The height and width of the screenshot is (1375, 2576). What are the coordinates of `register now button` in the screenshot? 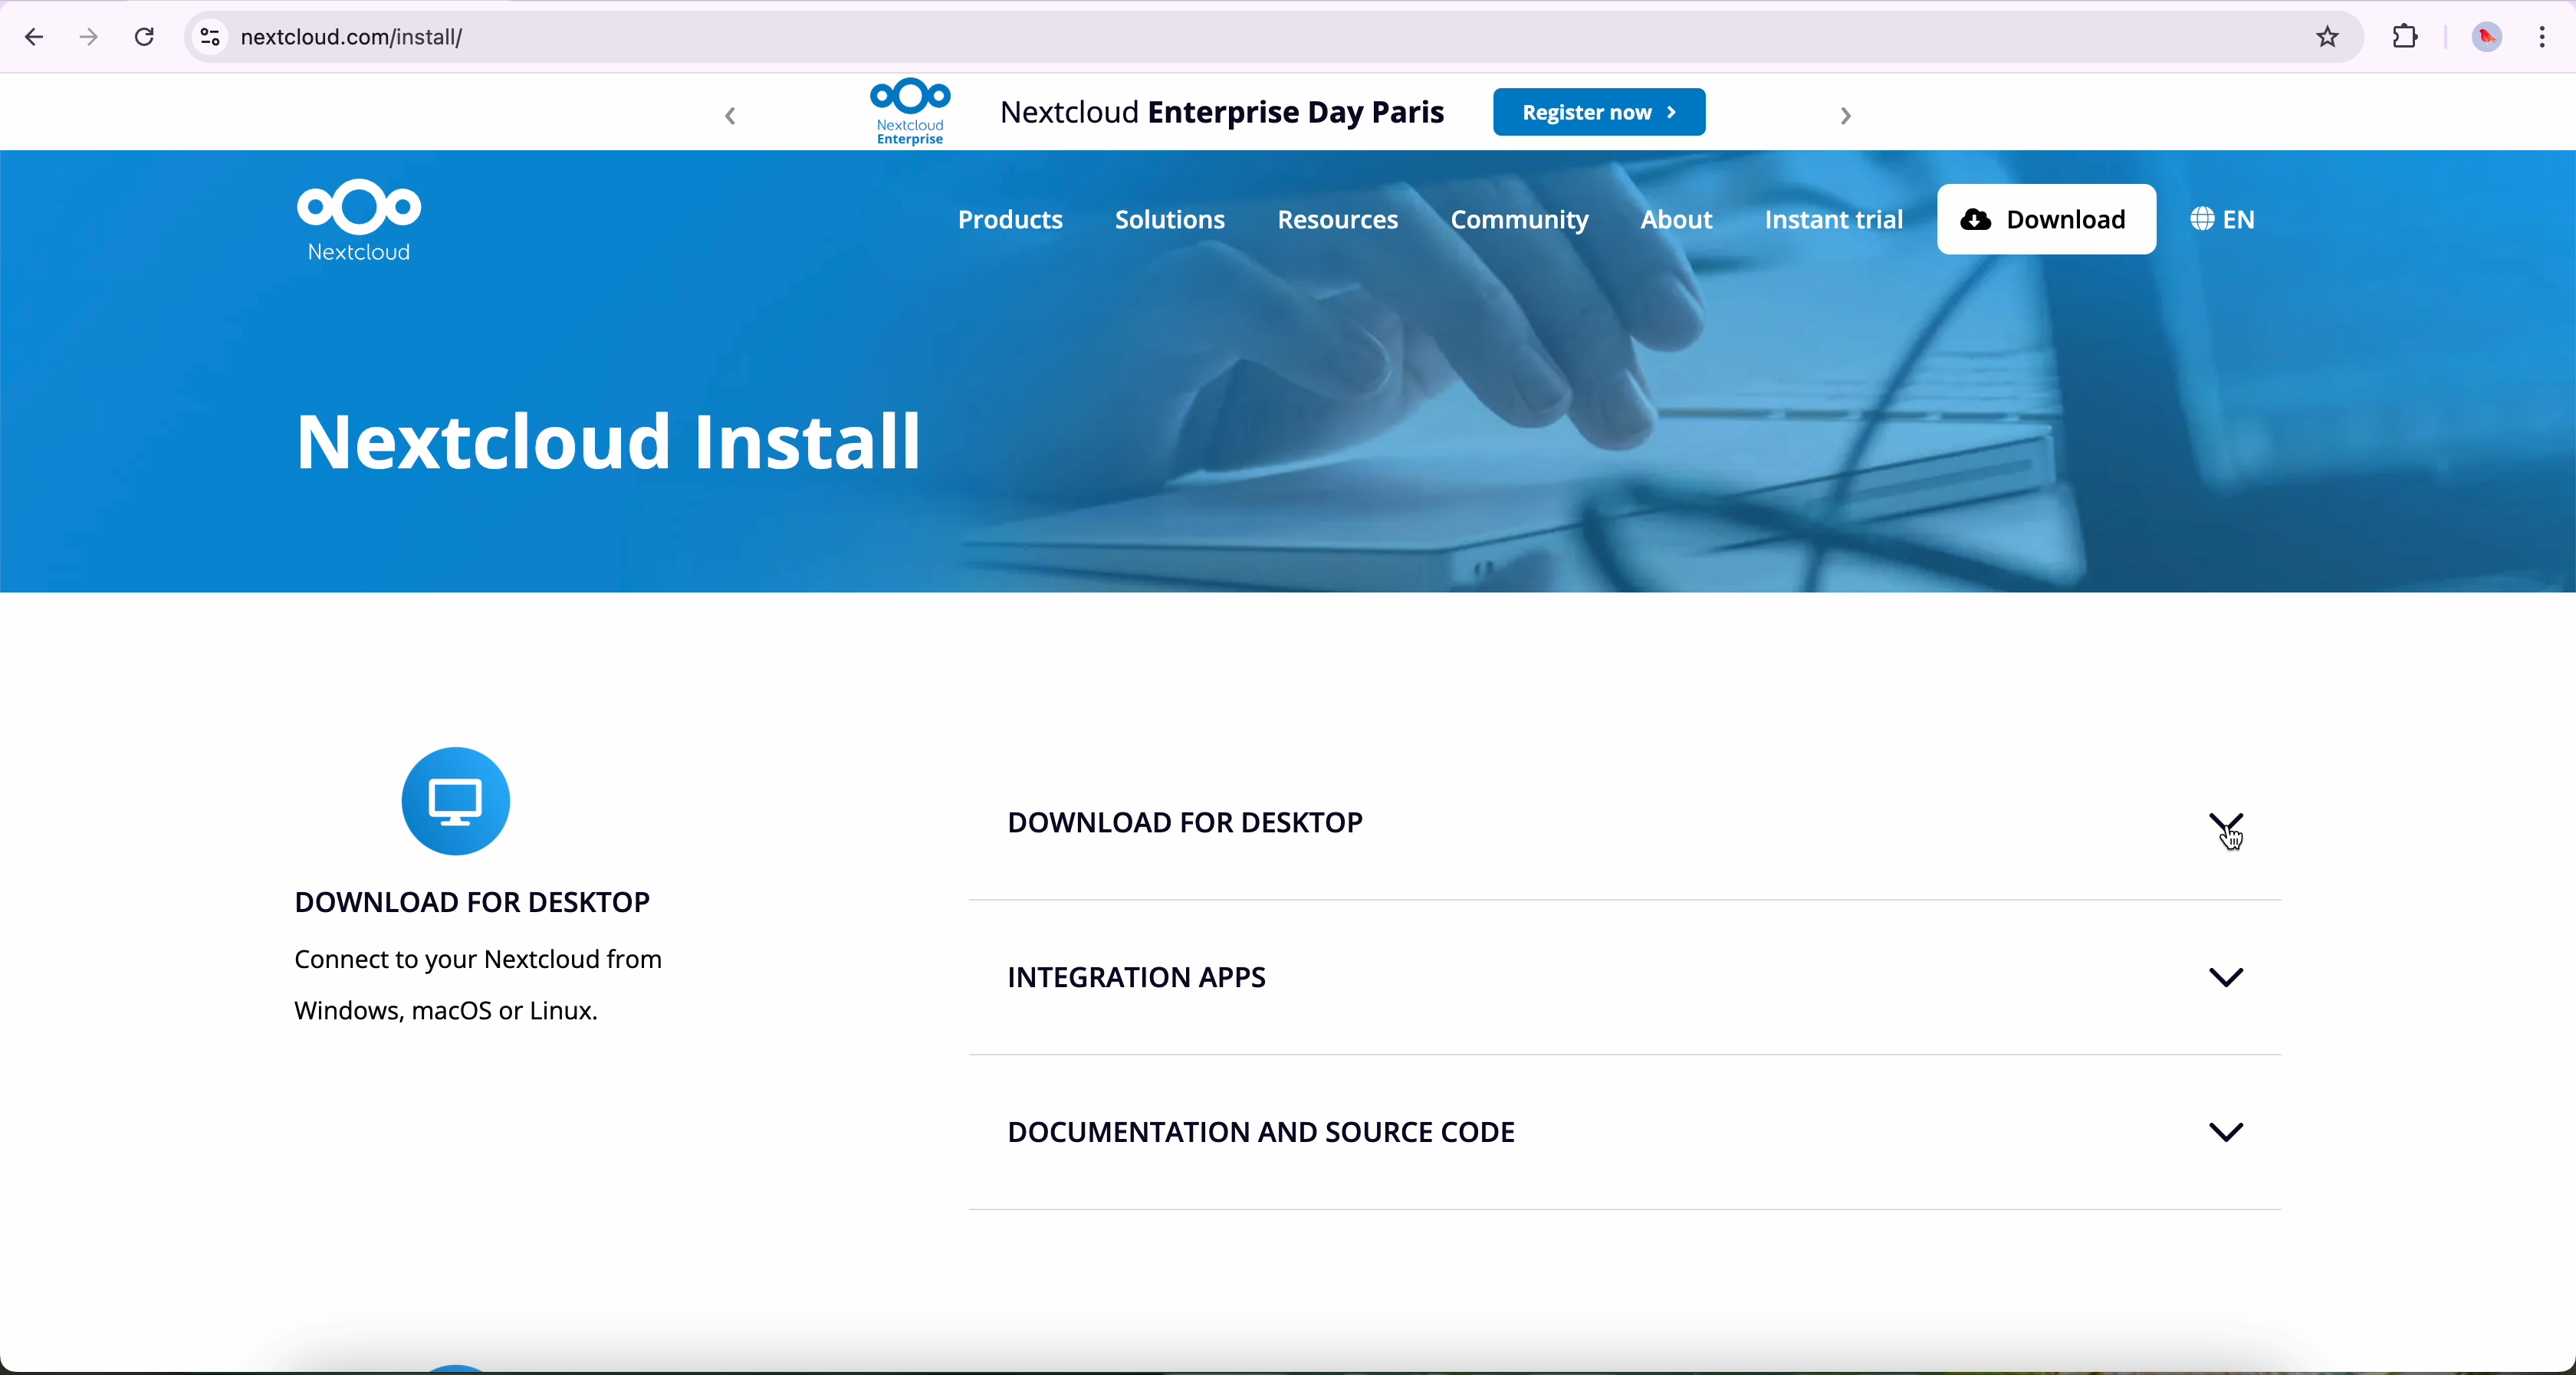 It's located at (1600, 111).